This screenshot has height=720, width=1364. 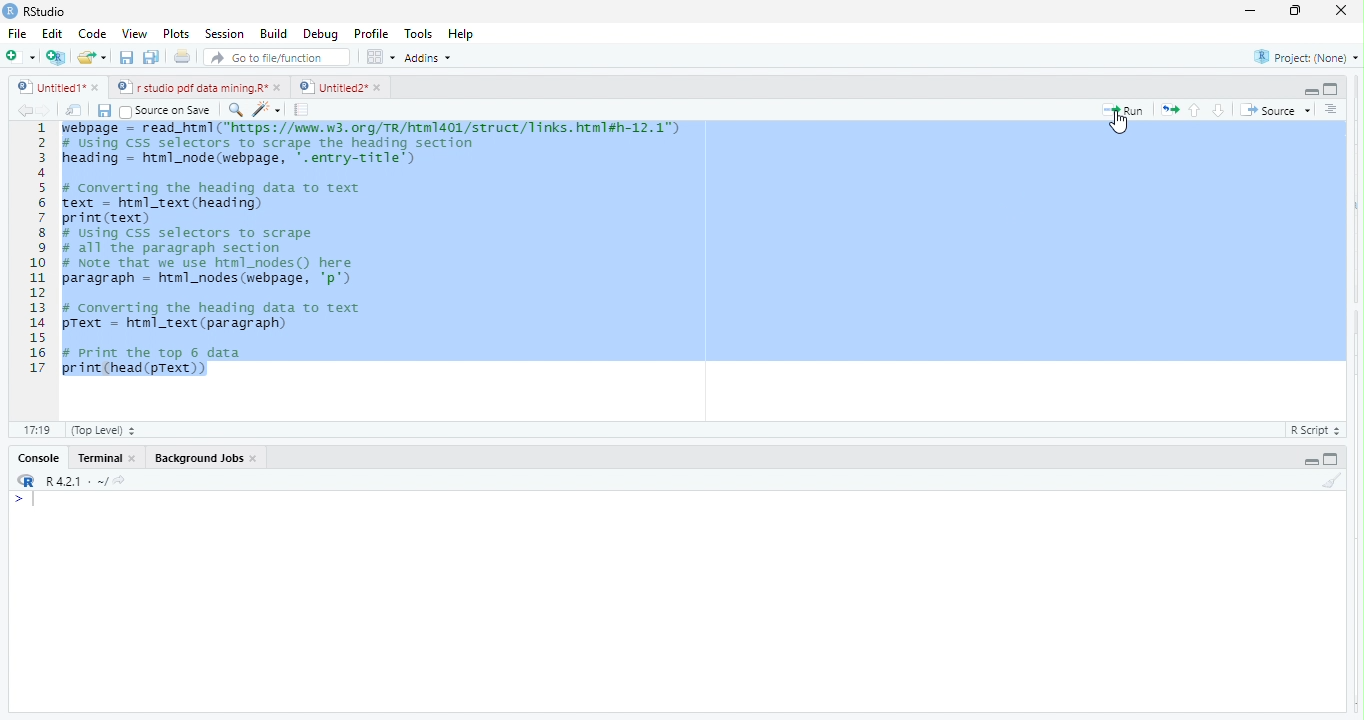 What do you see at coordinates (234, 109) in the screenshot?
I see `find/replace` at bounding box center [234, 109].